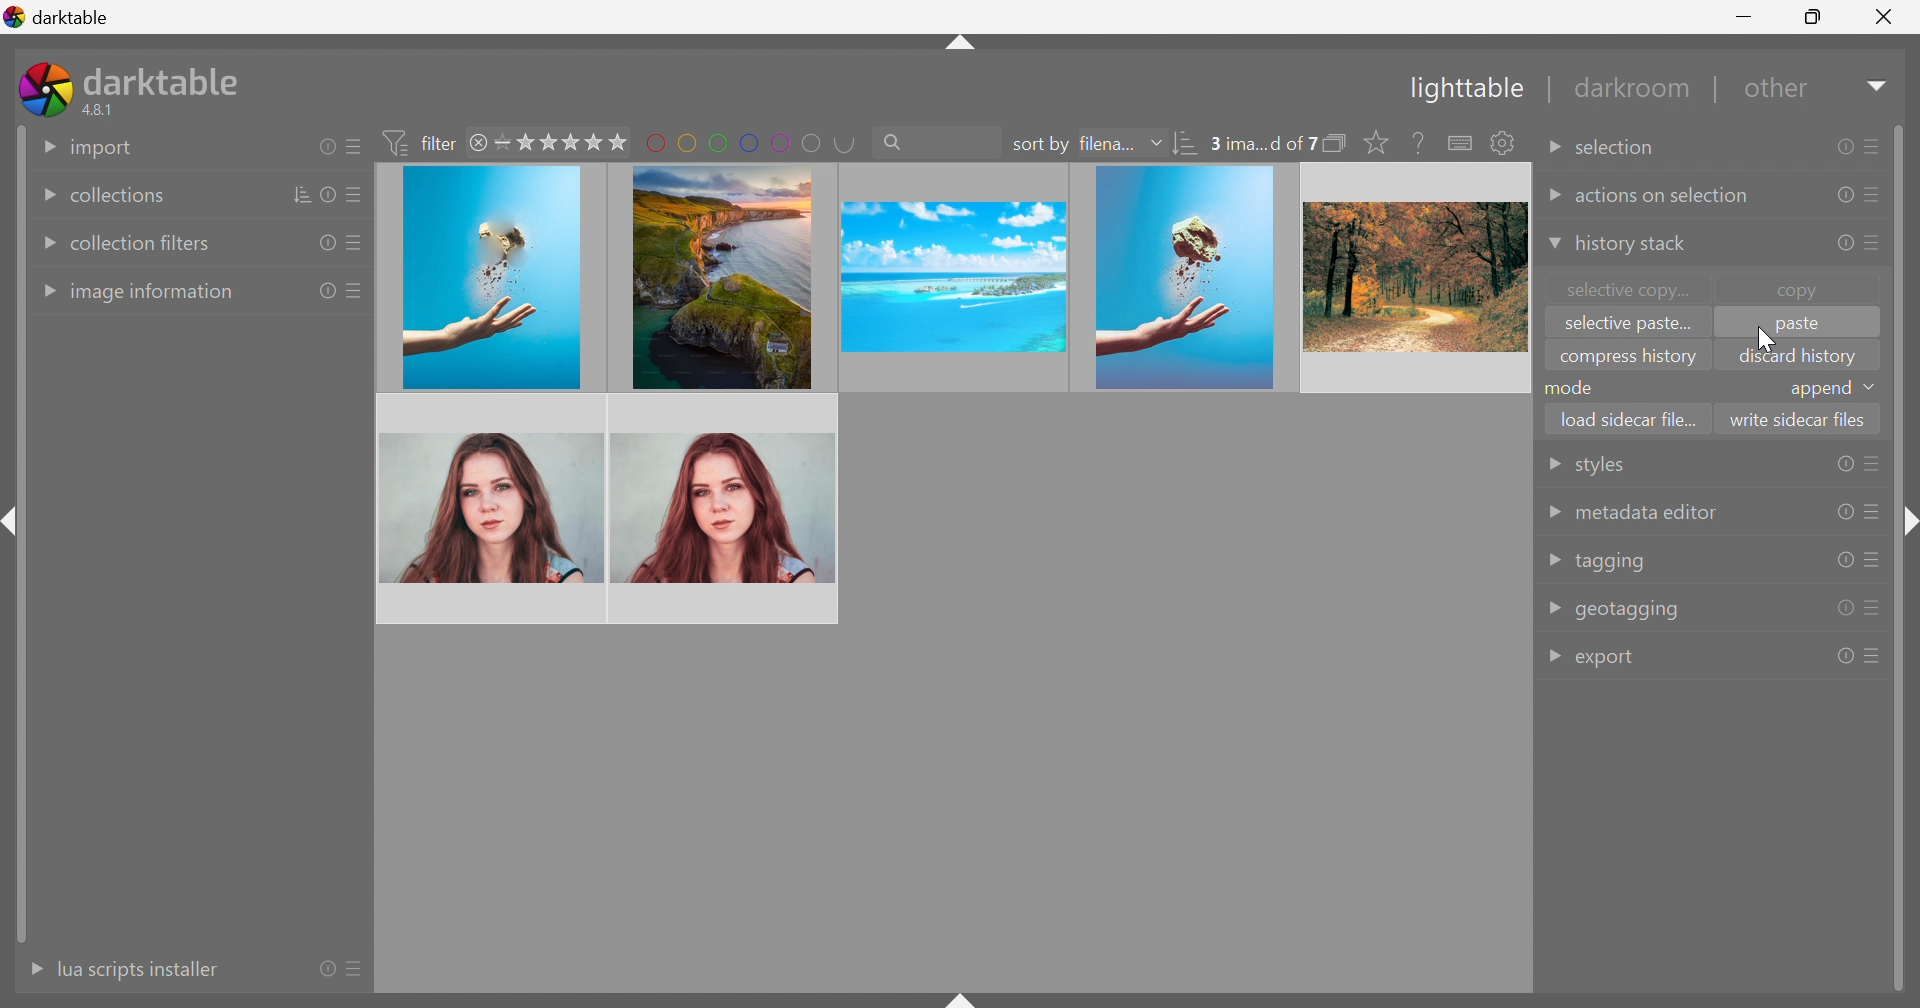 This screenshot has width=1920, height=1008. Describe the element at coordinates (45, 292) in the screenshot. I see `Drop Down` at that location.